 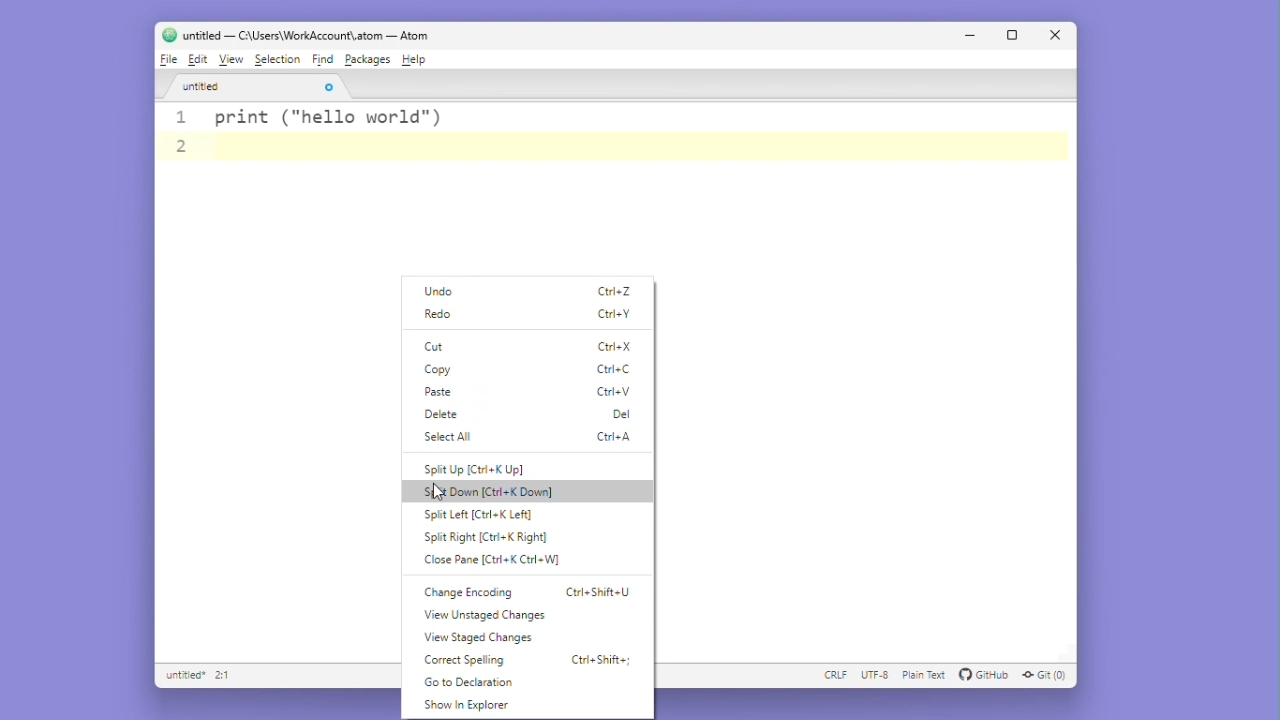 What do you see at coordinates (233, 60) in the screenshot?
I see `View` at bounding box center [233, 60].